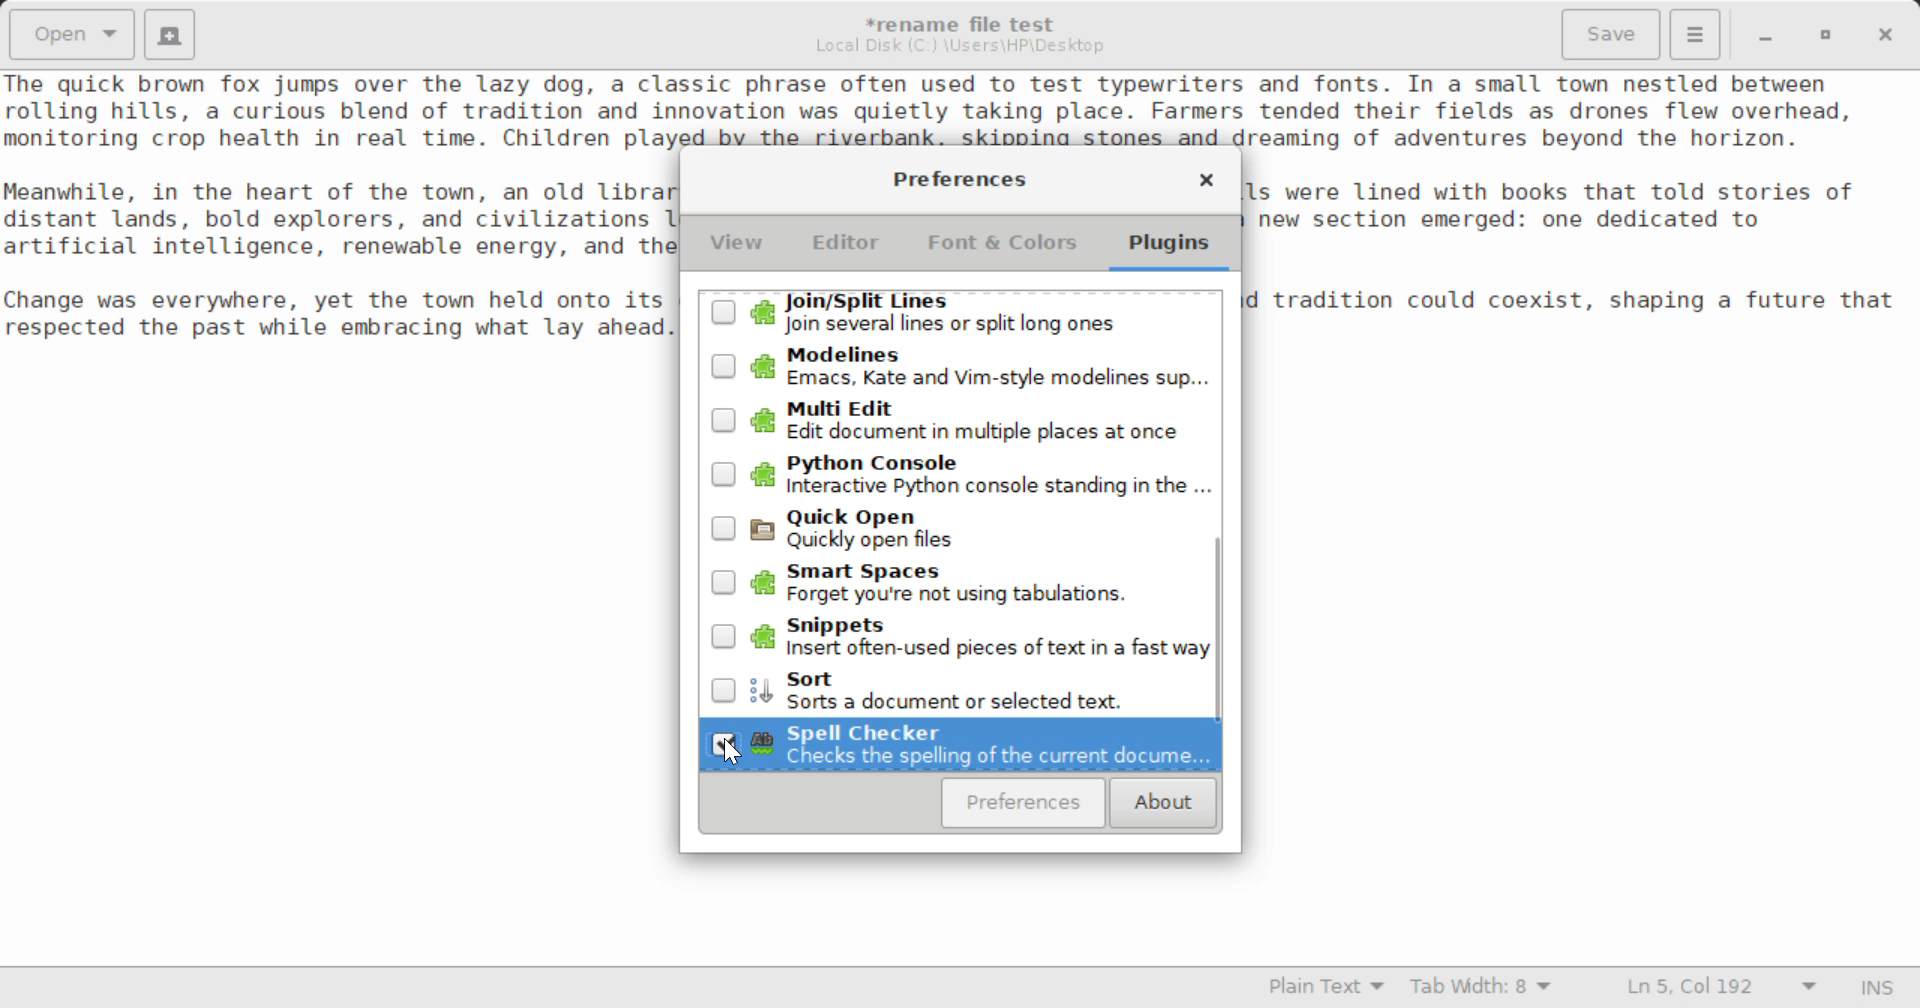 This screenshot has width=1920, height=1008. I want to click on Preferences Setting Window Heading, so click(959, 179).